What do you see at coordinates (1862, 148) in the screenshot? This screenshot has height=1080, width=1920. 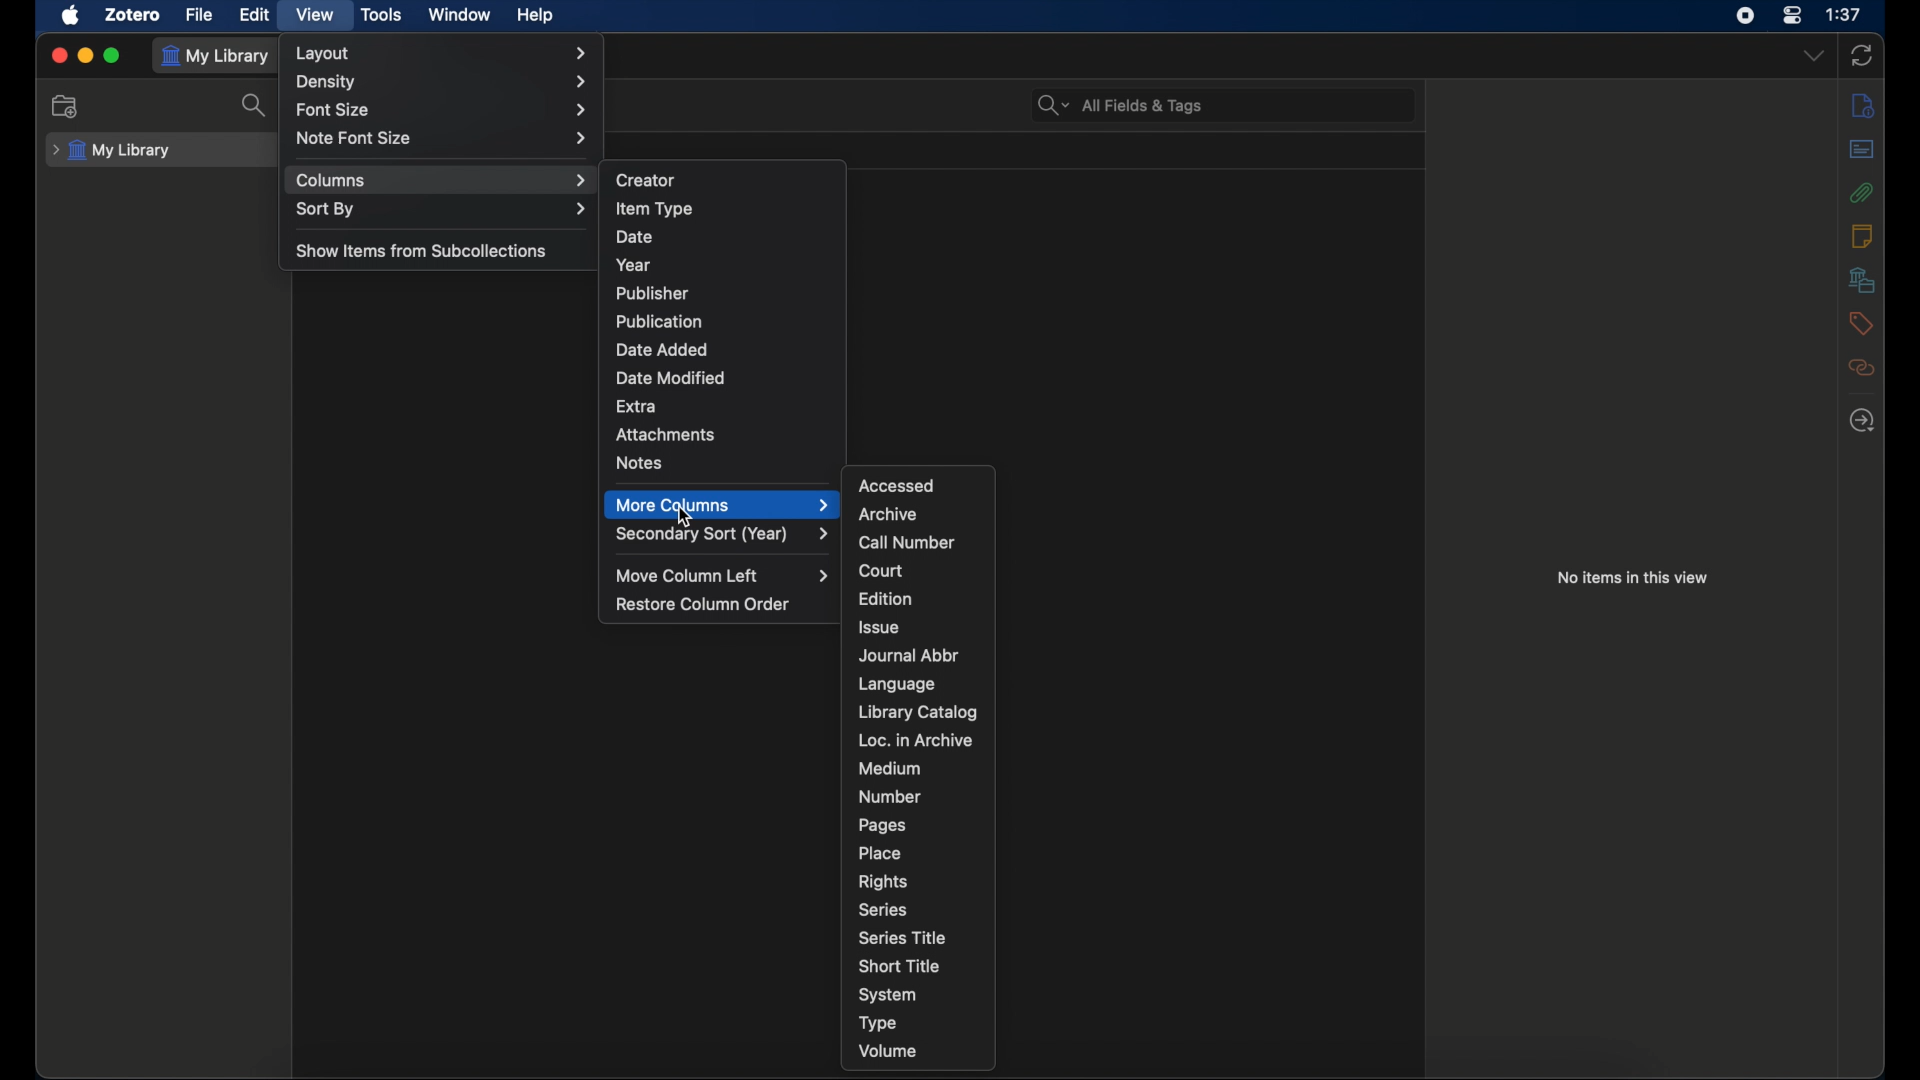 I see `abstract` at bounding box center [1862, 148].